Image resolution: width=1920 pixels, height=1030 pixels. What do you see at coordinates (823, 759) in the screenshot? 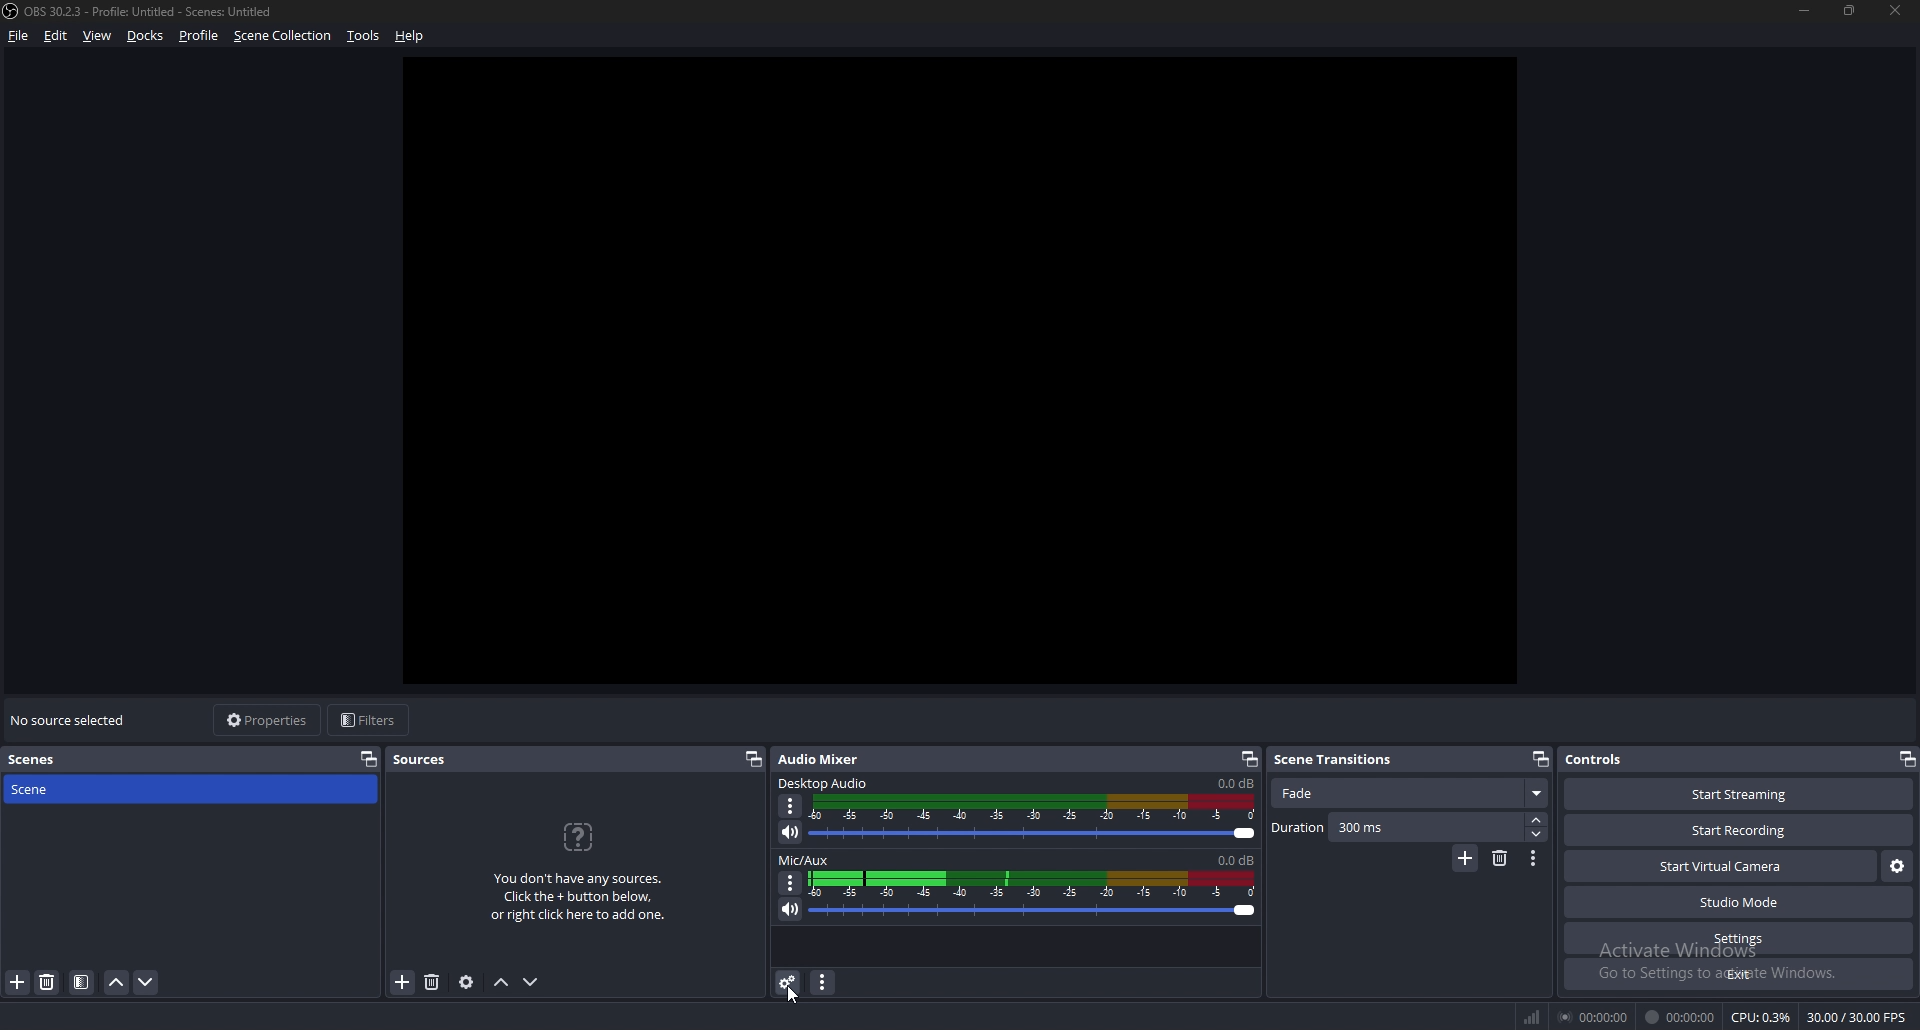
I see `audio mixer` at bounding box center [823, 759].